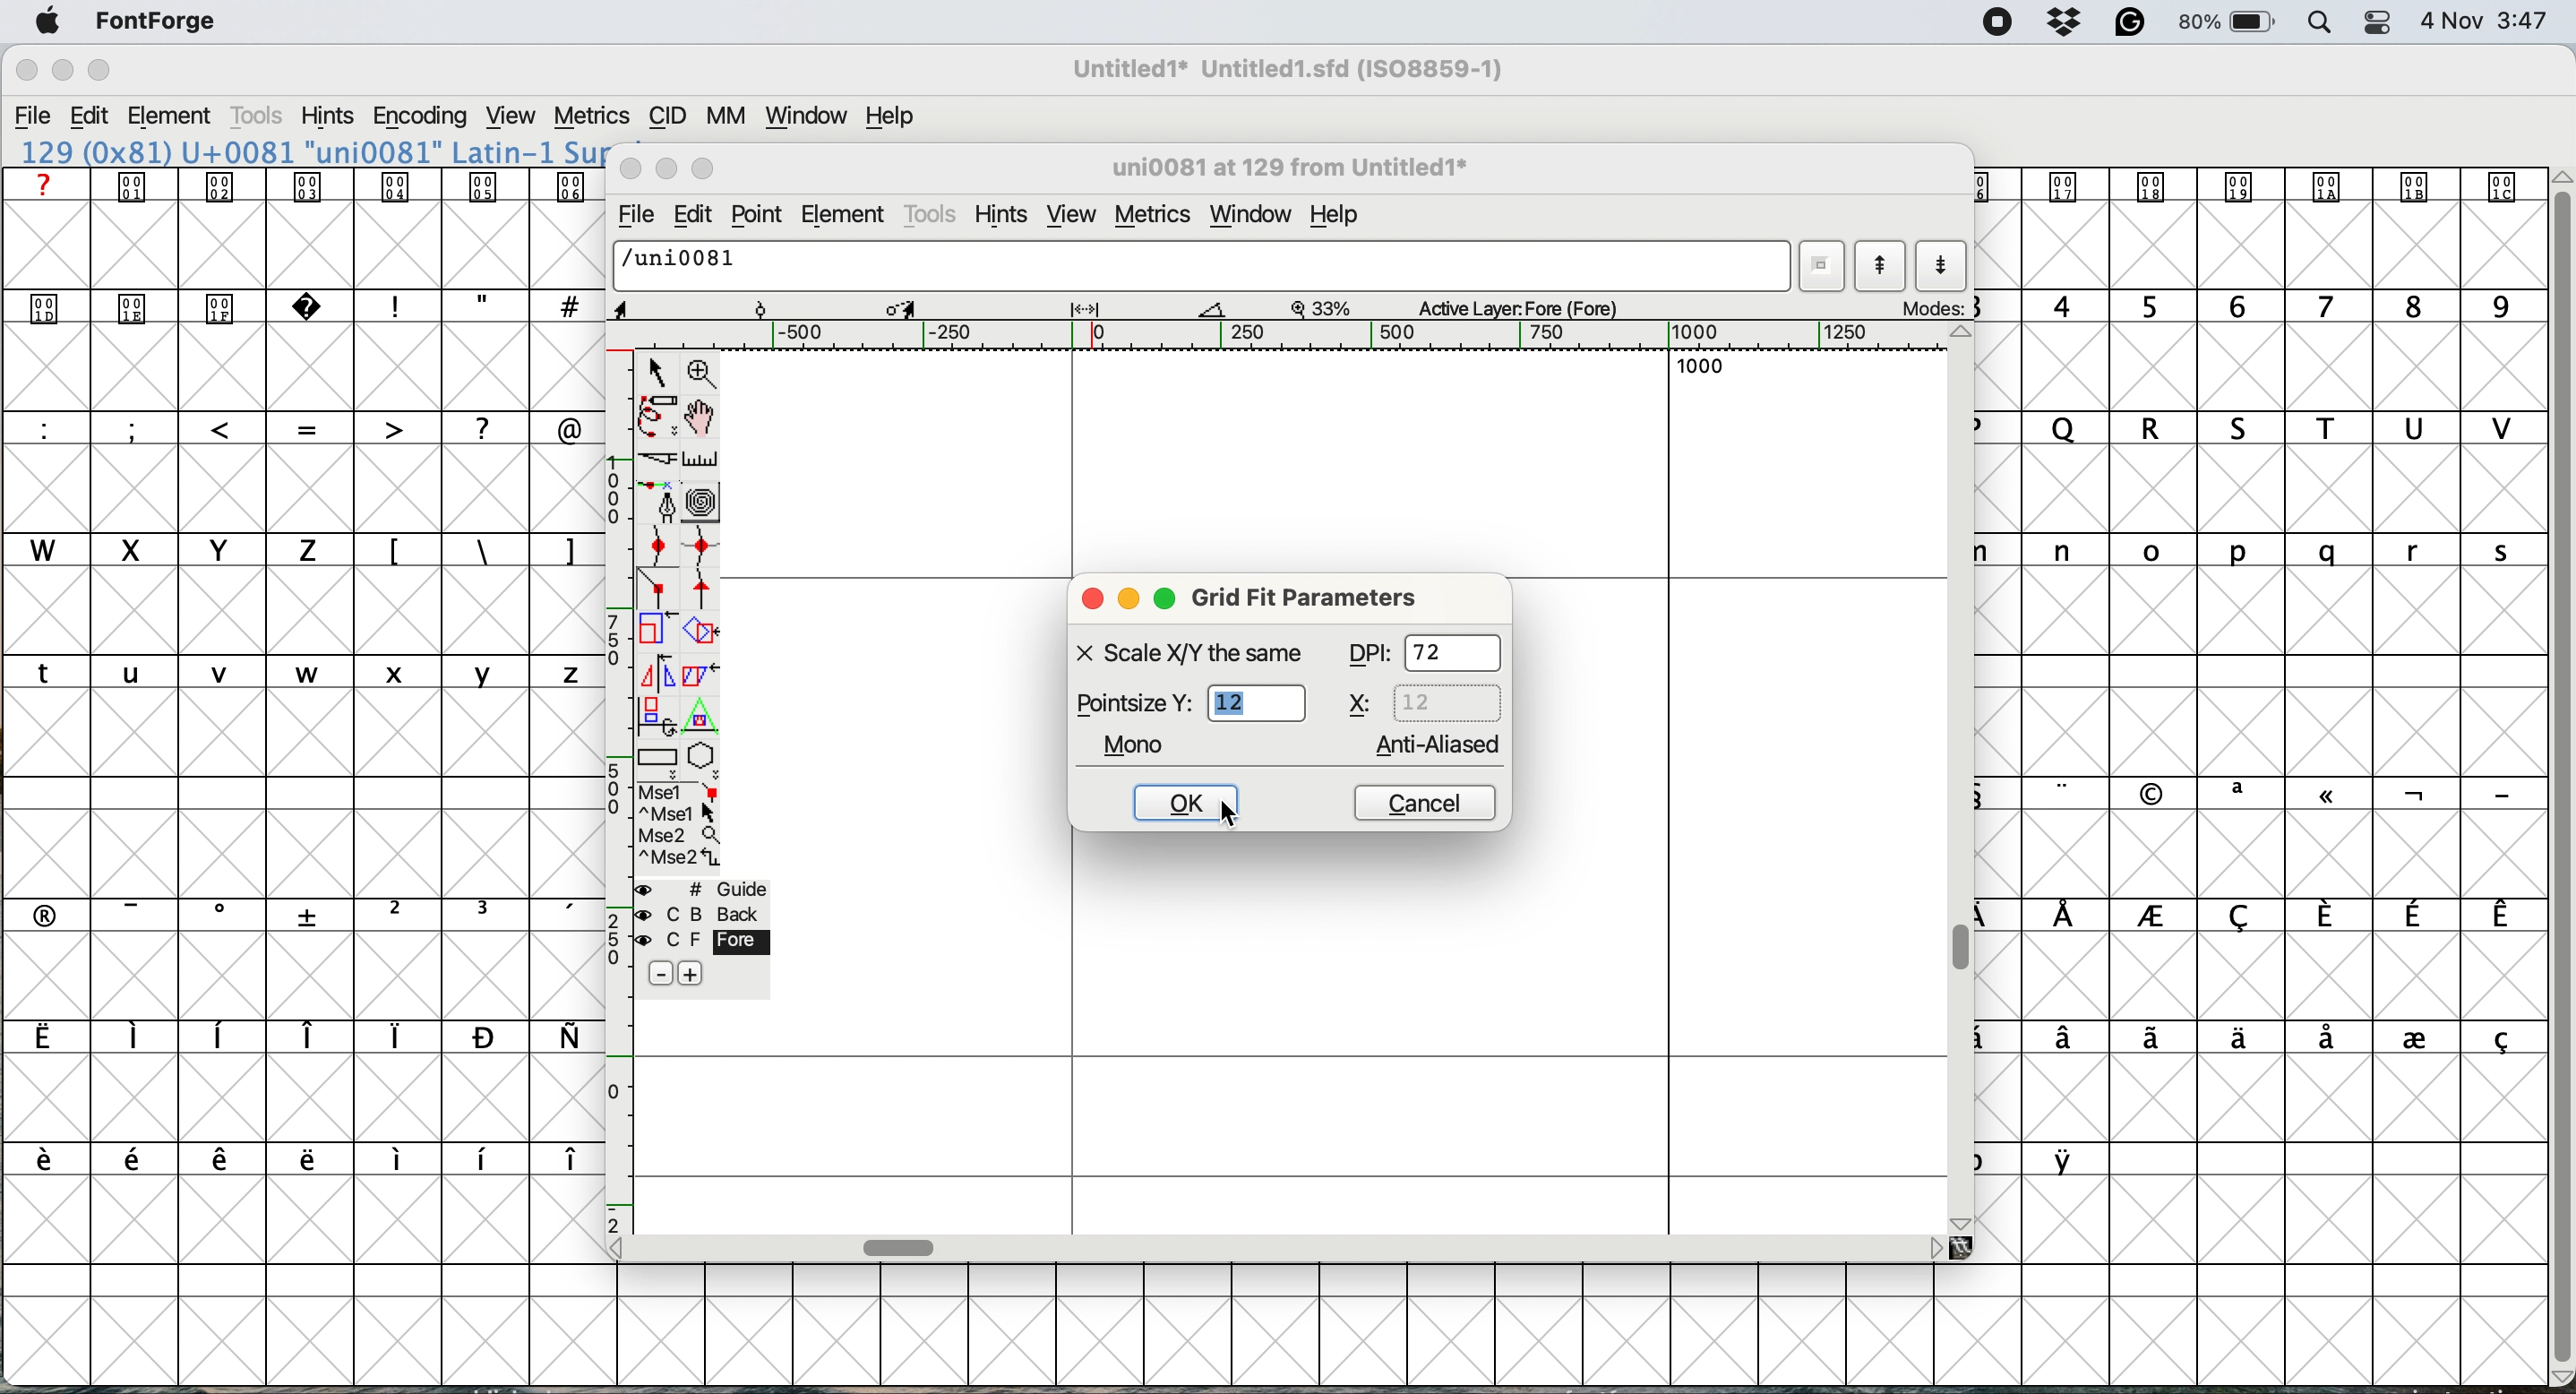 The height and width of the screenshot is (1394, 2576). What do you see at coordinates (1282, 169) in the screenshot?
I see `glyph name` at bounding box center [1282, 169].